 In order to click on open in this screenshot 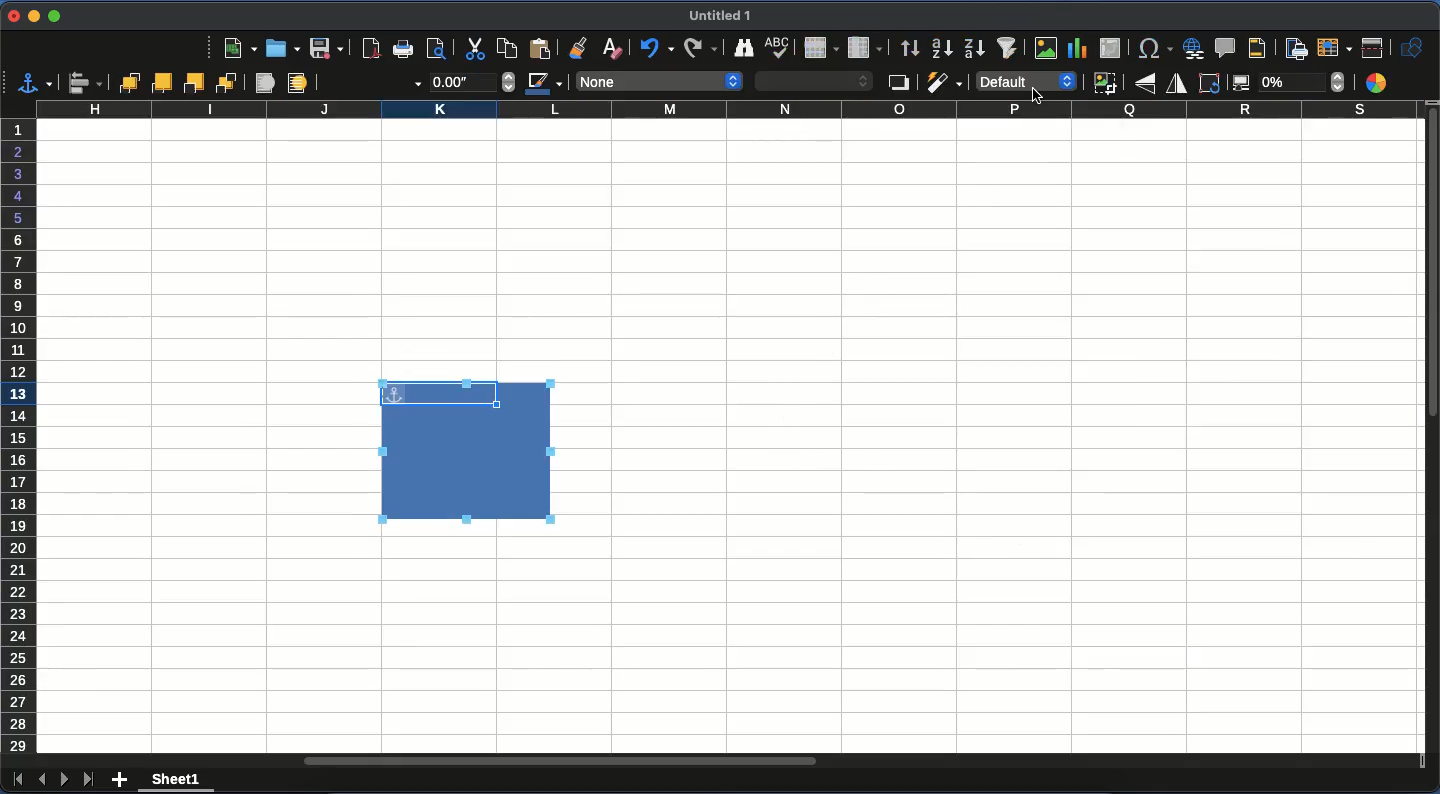, I will do `click(283, 50)`.